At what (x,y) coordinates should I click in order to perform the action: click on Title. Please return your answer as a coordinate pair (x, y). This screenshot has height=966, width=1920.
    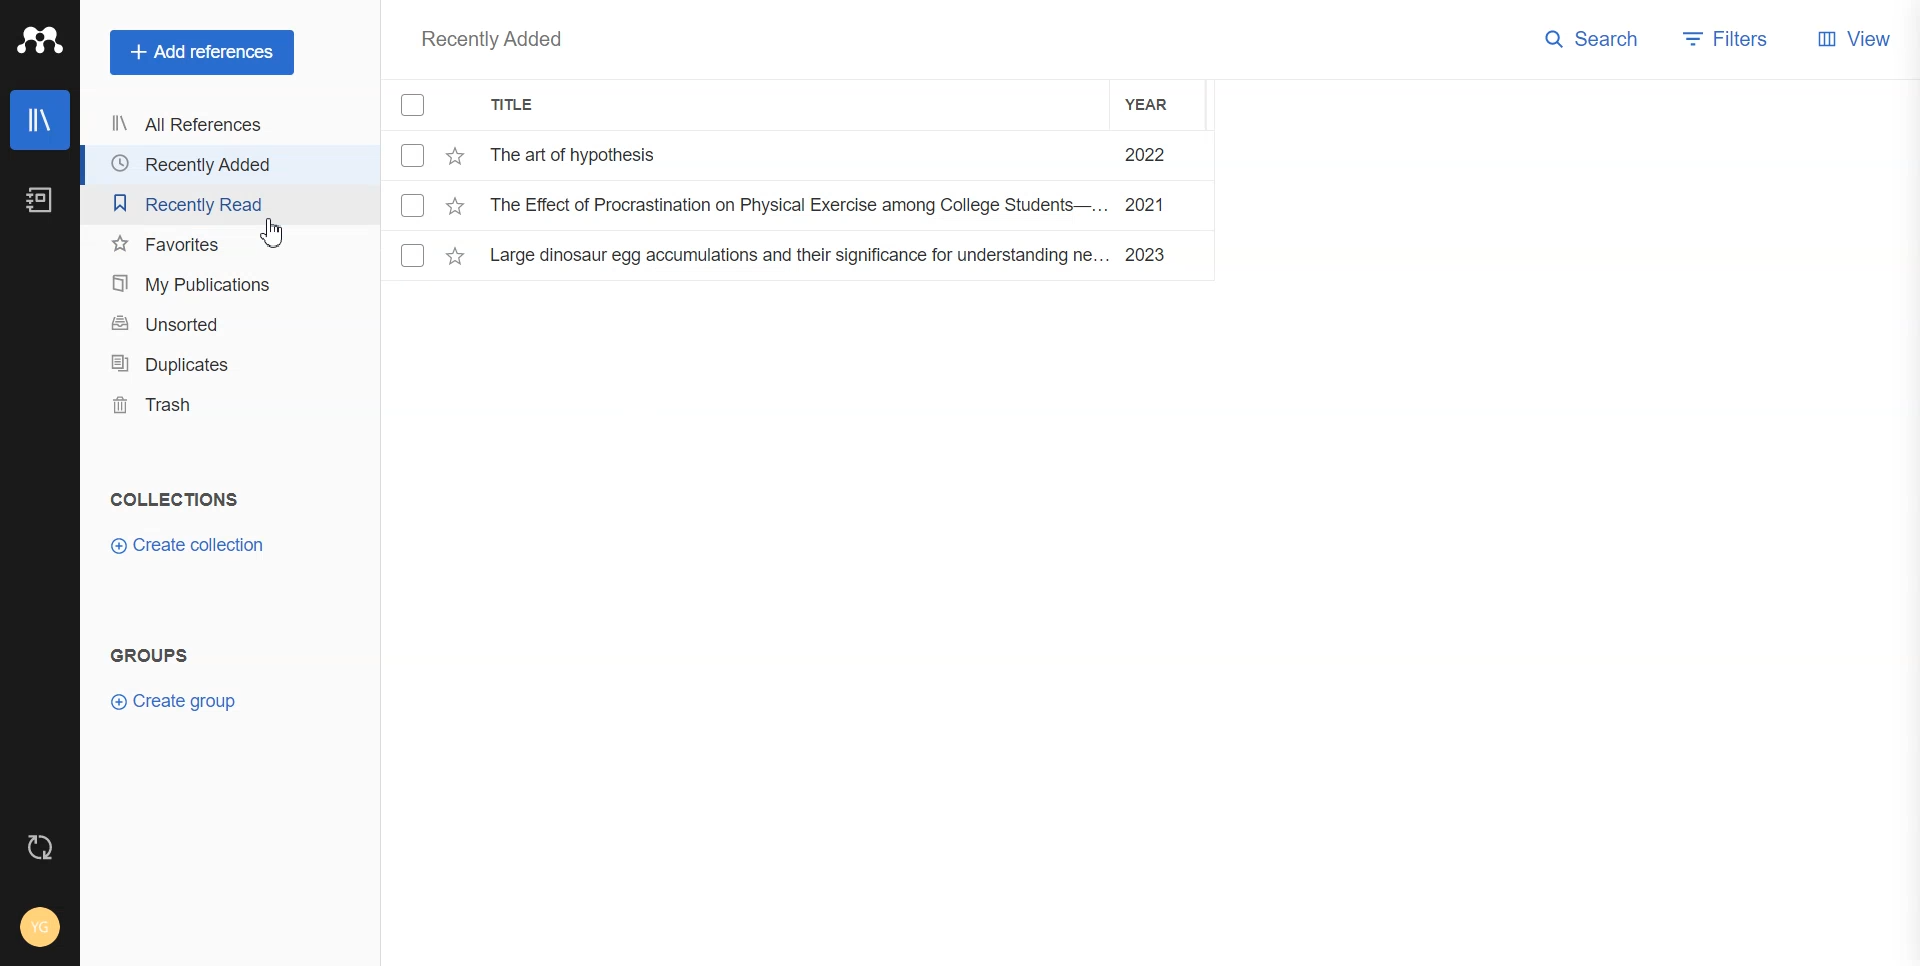
    Looking at the image, I should click on (534, 108).